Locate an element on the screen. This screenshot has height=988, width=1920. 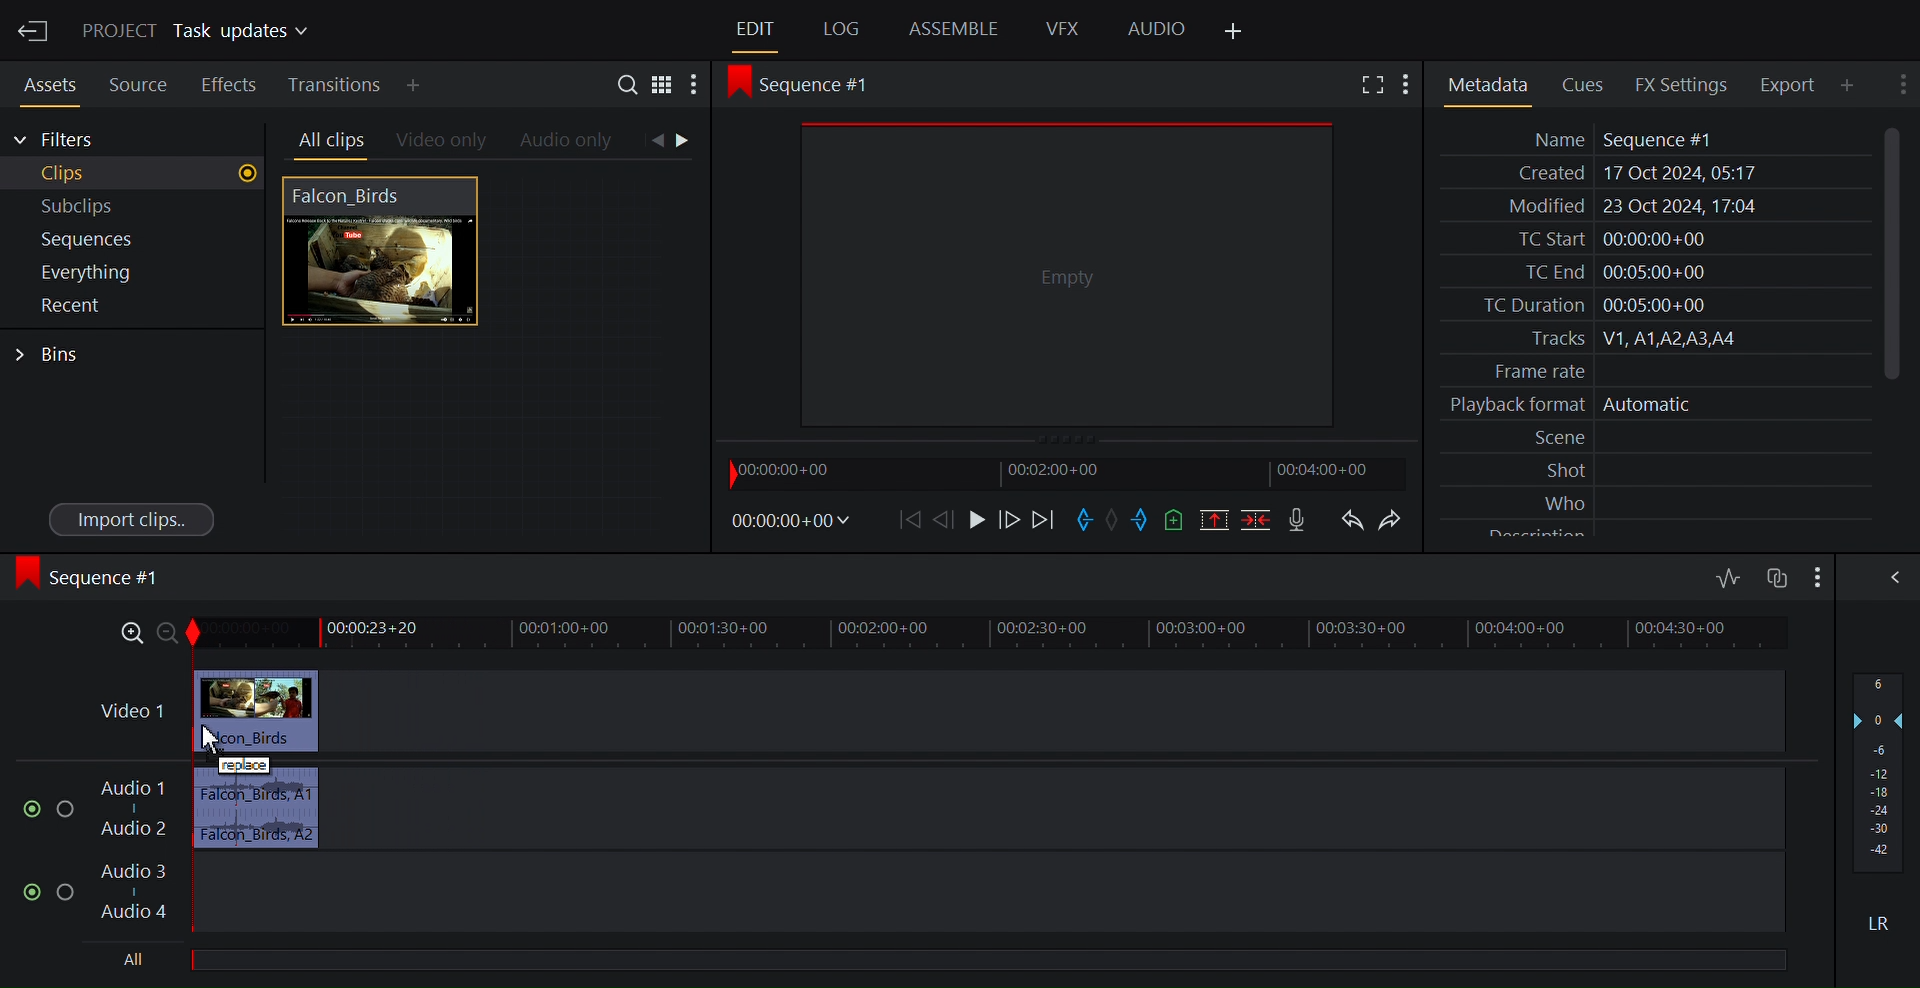
Remove the marked section is located at coordinates (1213, 520).